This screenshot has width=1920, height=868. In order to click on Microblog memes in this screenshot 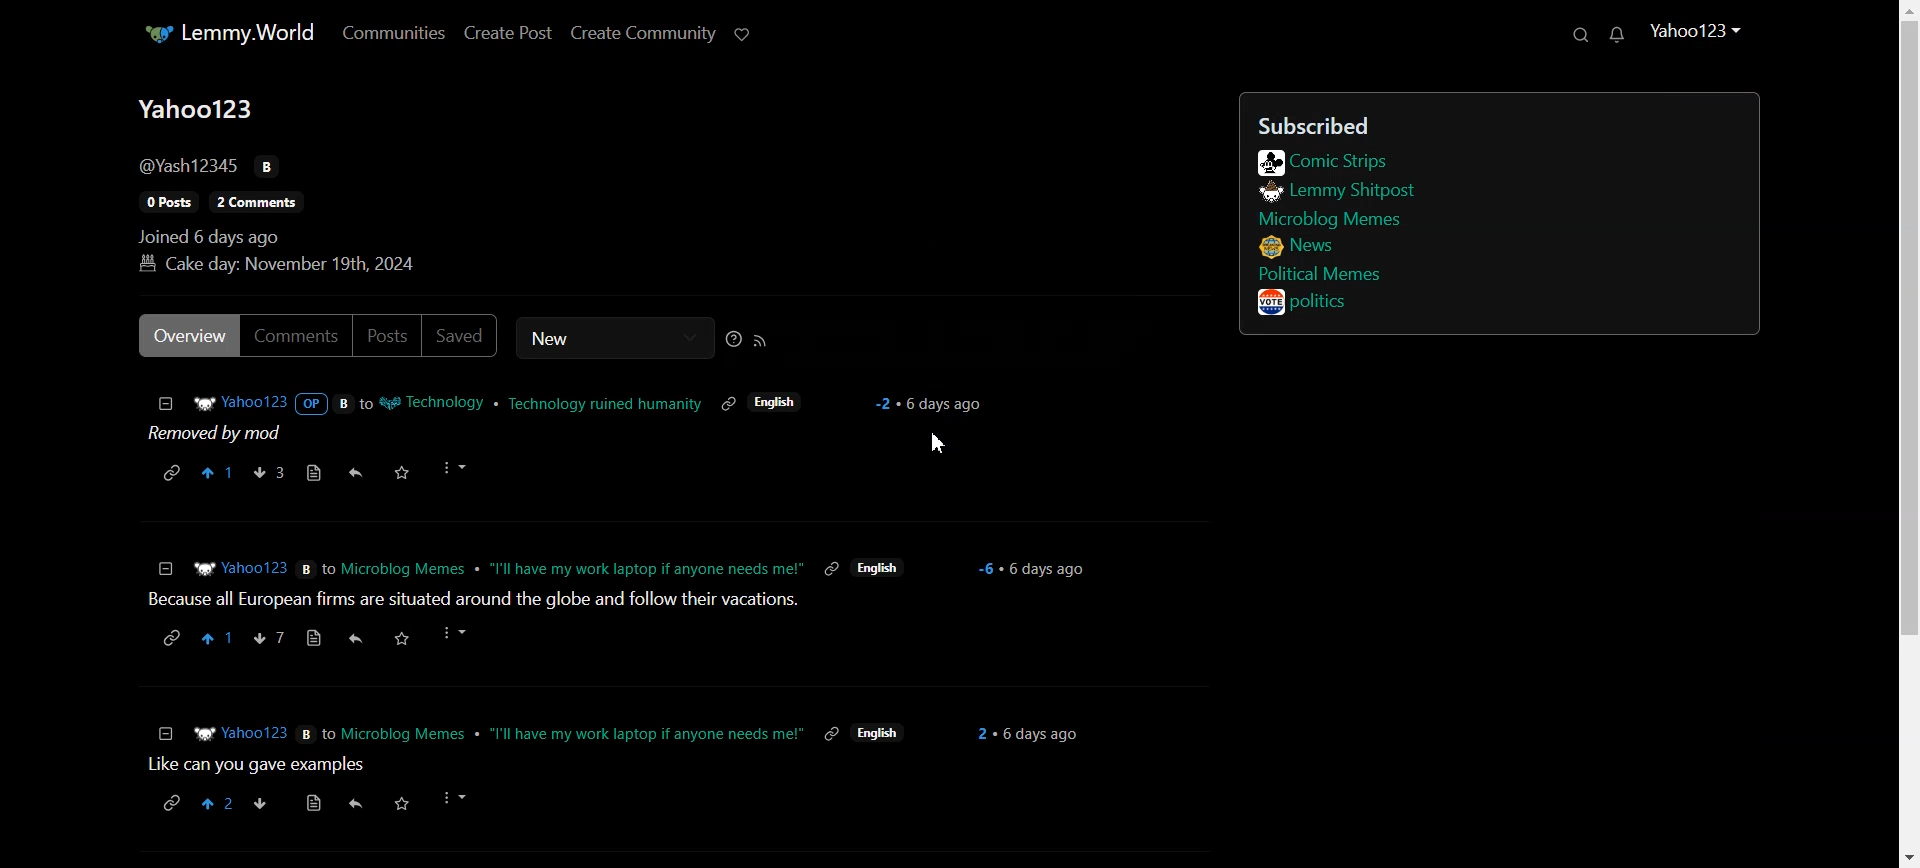, I will do `click(1330, 219)`.